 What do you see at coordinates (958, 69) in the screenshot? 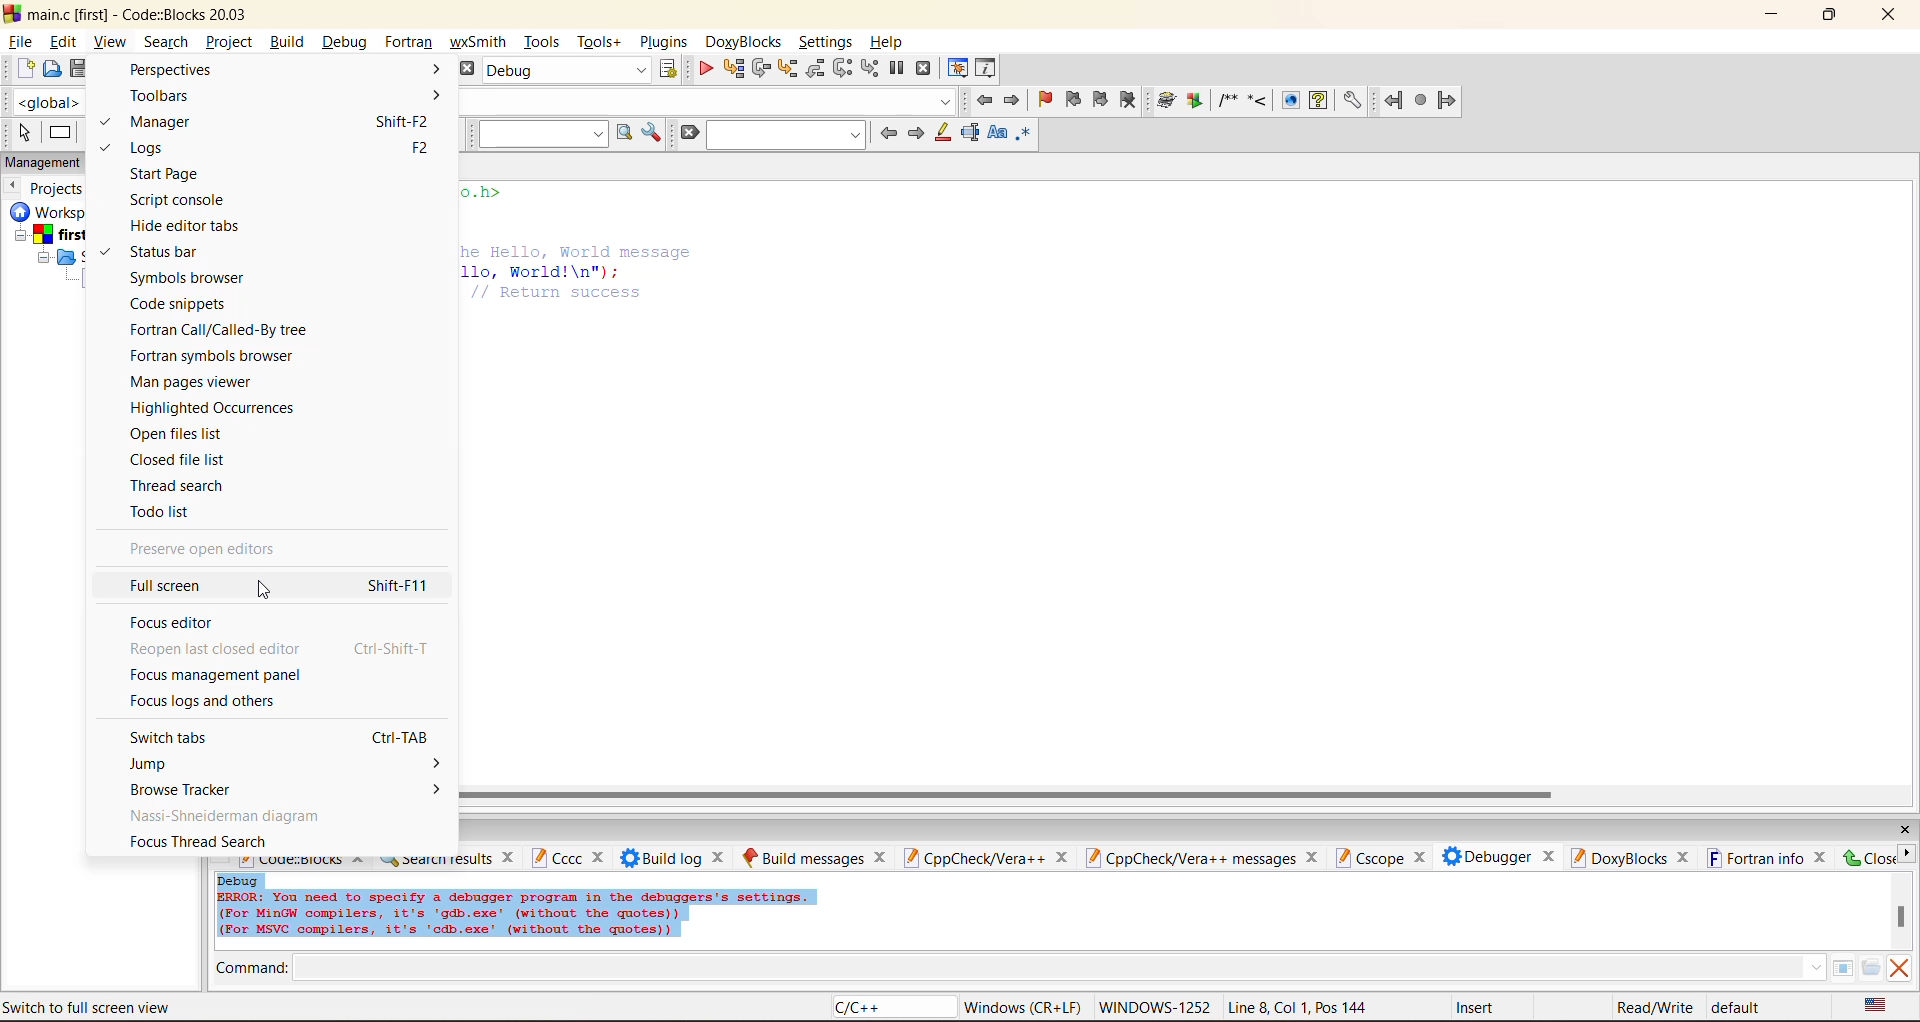
I see `debugging windows` at bounding box center [958, 69].